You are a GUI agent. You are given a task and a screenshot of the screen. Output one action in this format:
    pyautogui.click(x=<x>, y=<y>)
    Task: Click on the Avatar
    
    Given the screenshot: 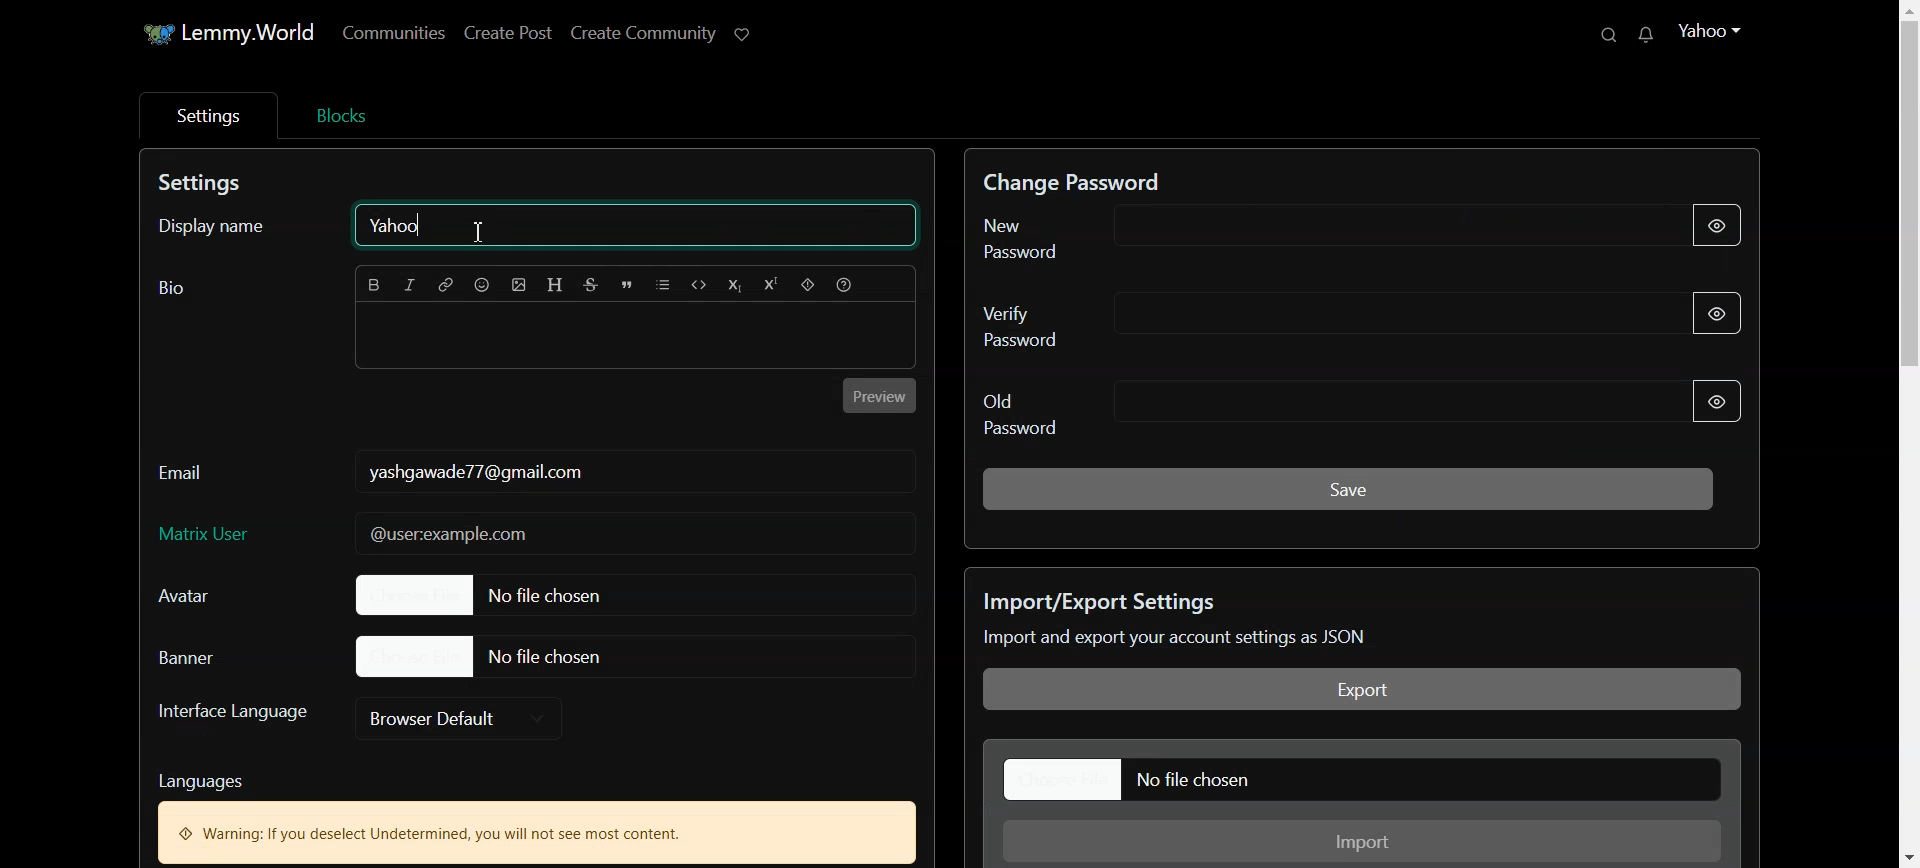 What is the action you would take?
    pyautogui.click(x=205, y=596)
    